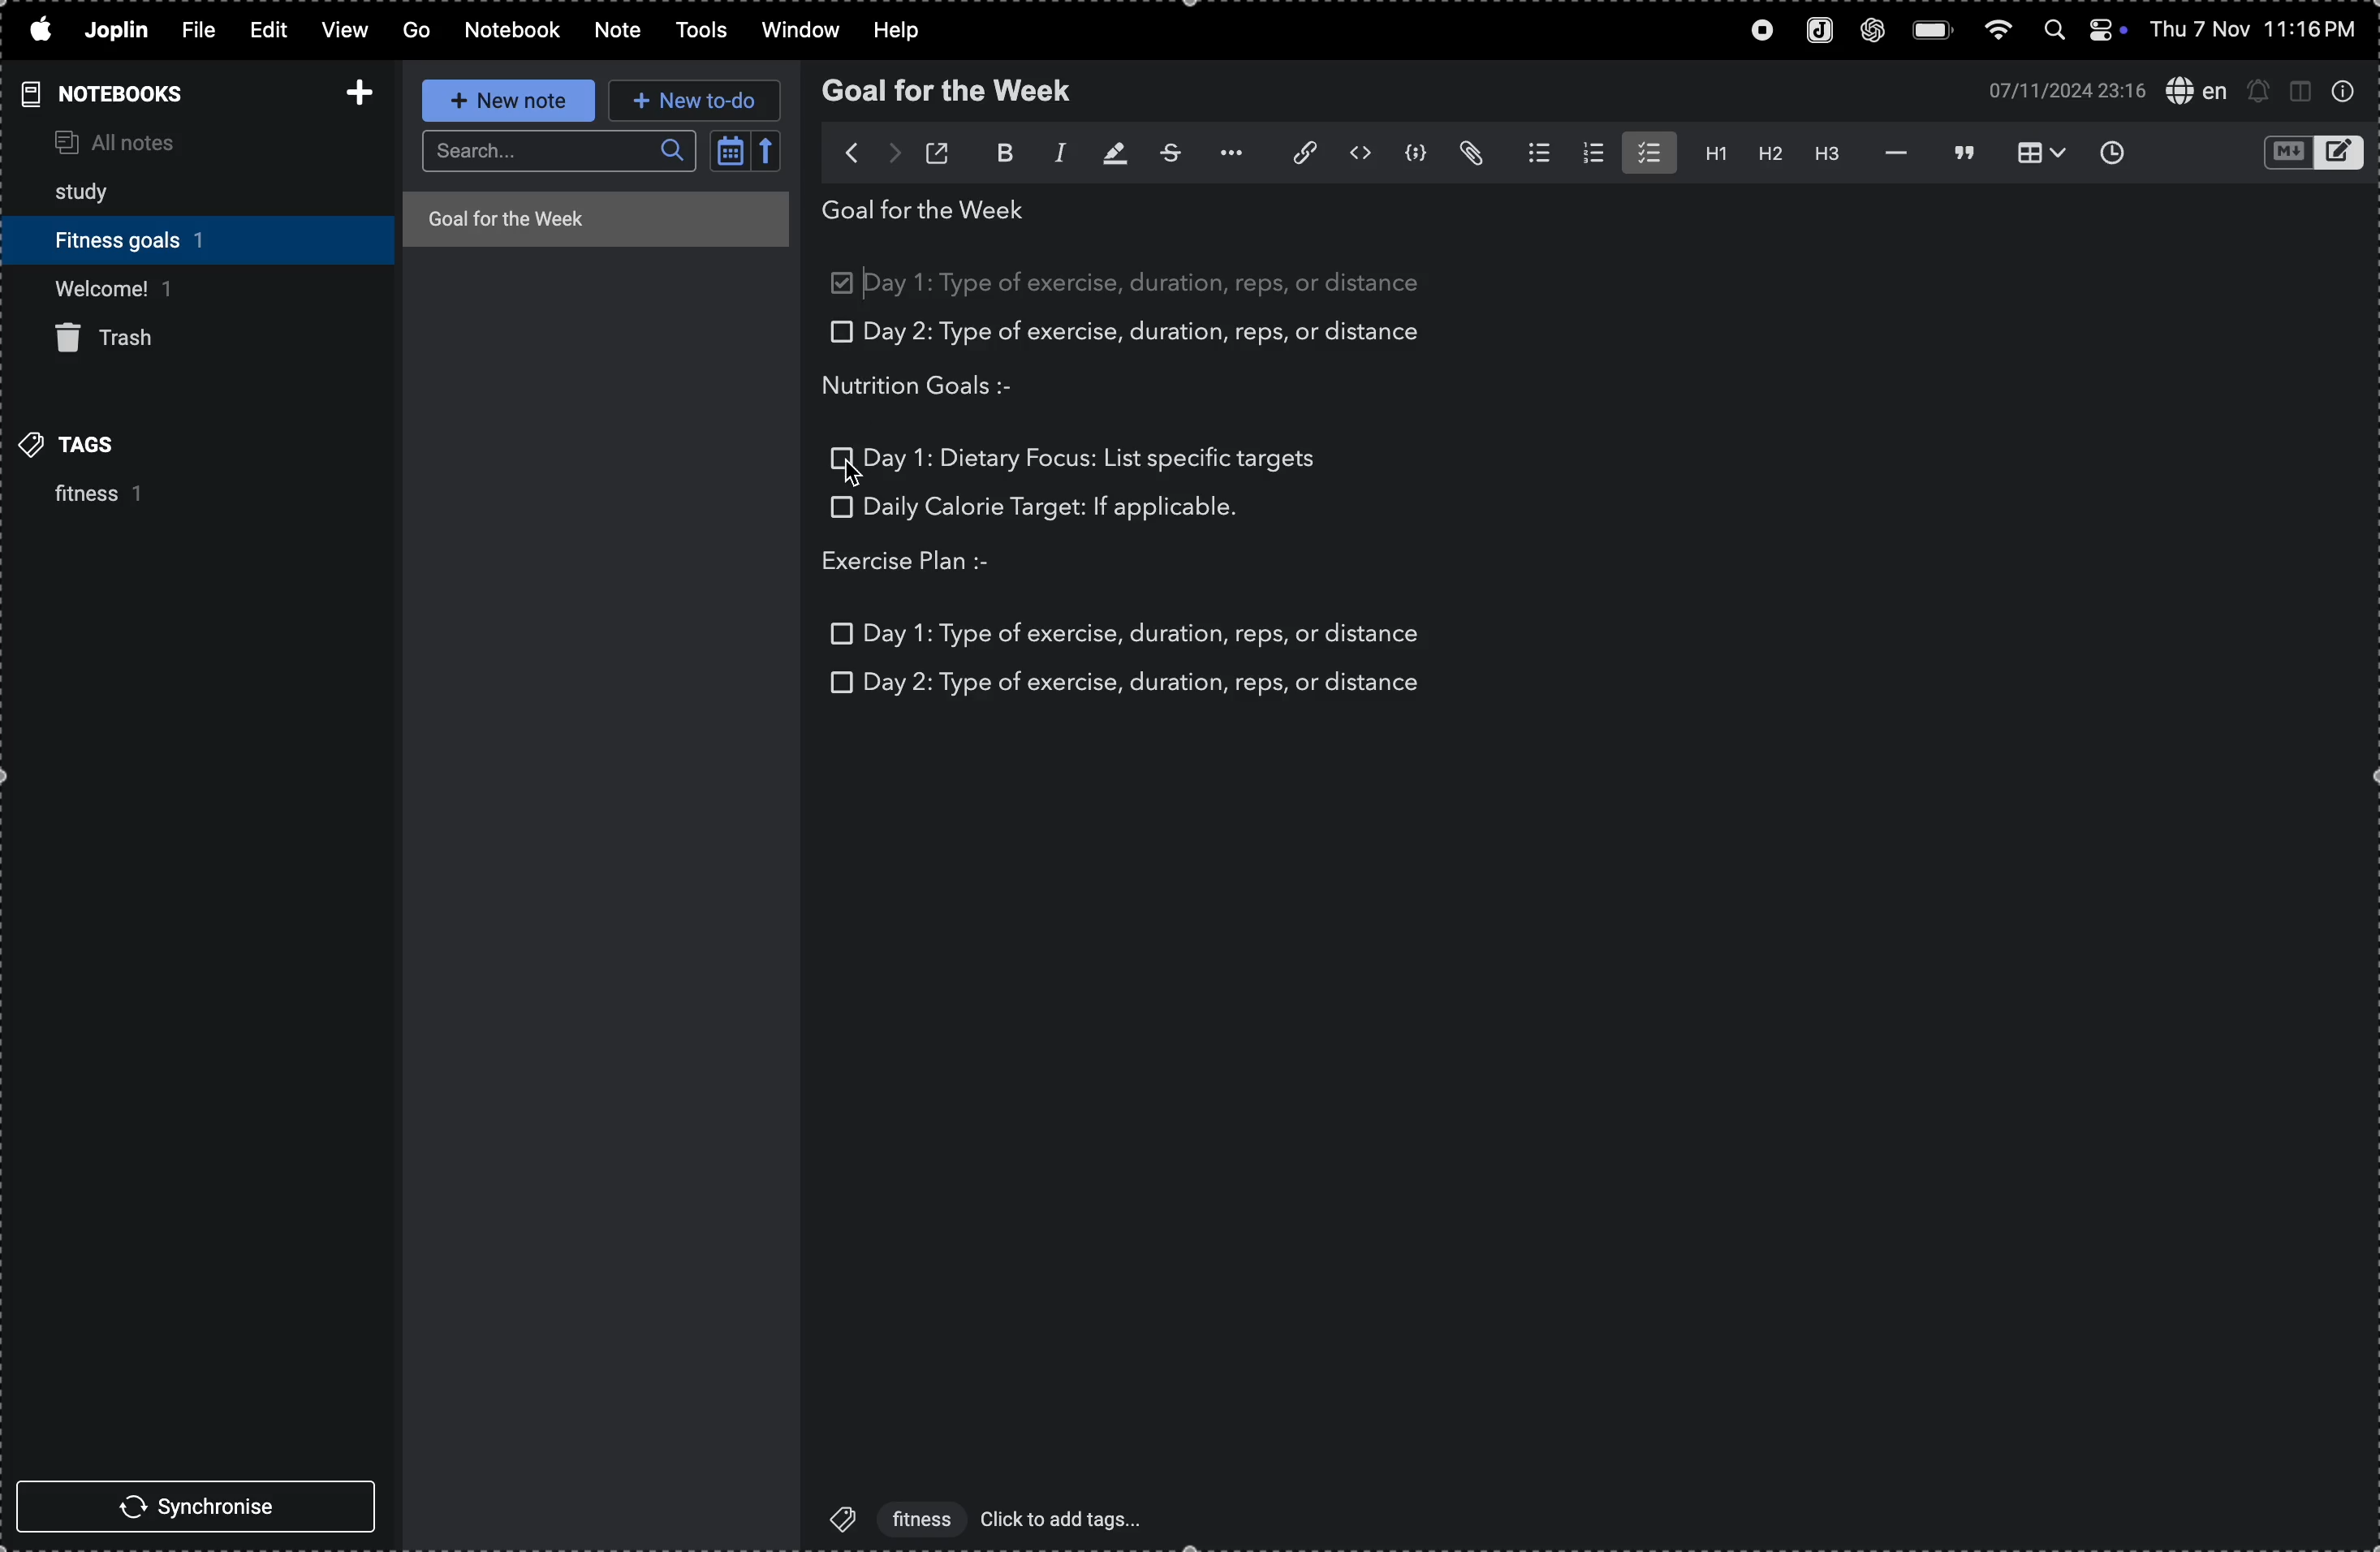  What do you see at coordinates (1998, 30) in the screenshot?
I see `wifi` at bounding box center [1998, 30].